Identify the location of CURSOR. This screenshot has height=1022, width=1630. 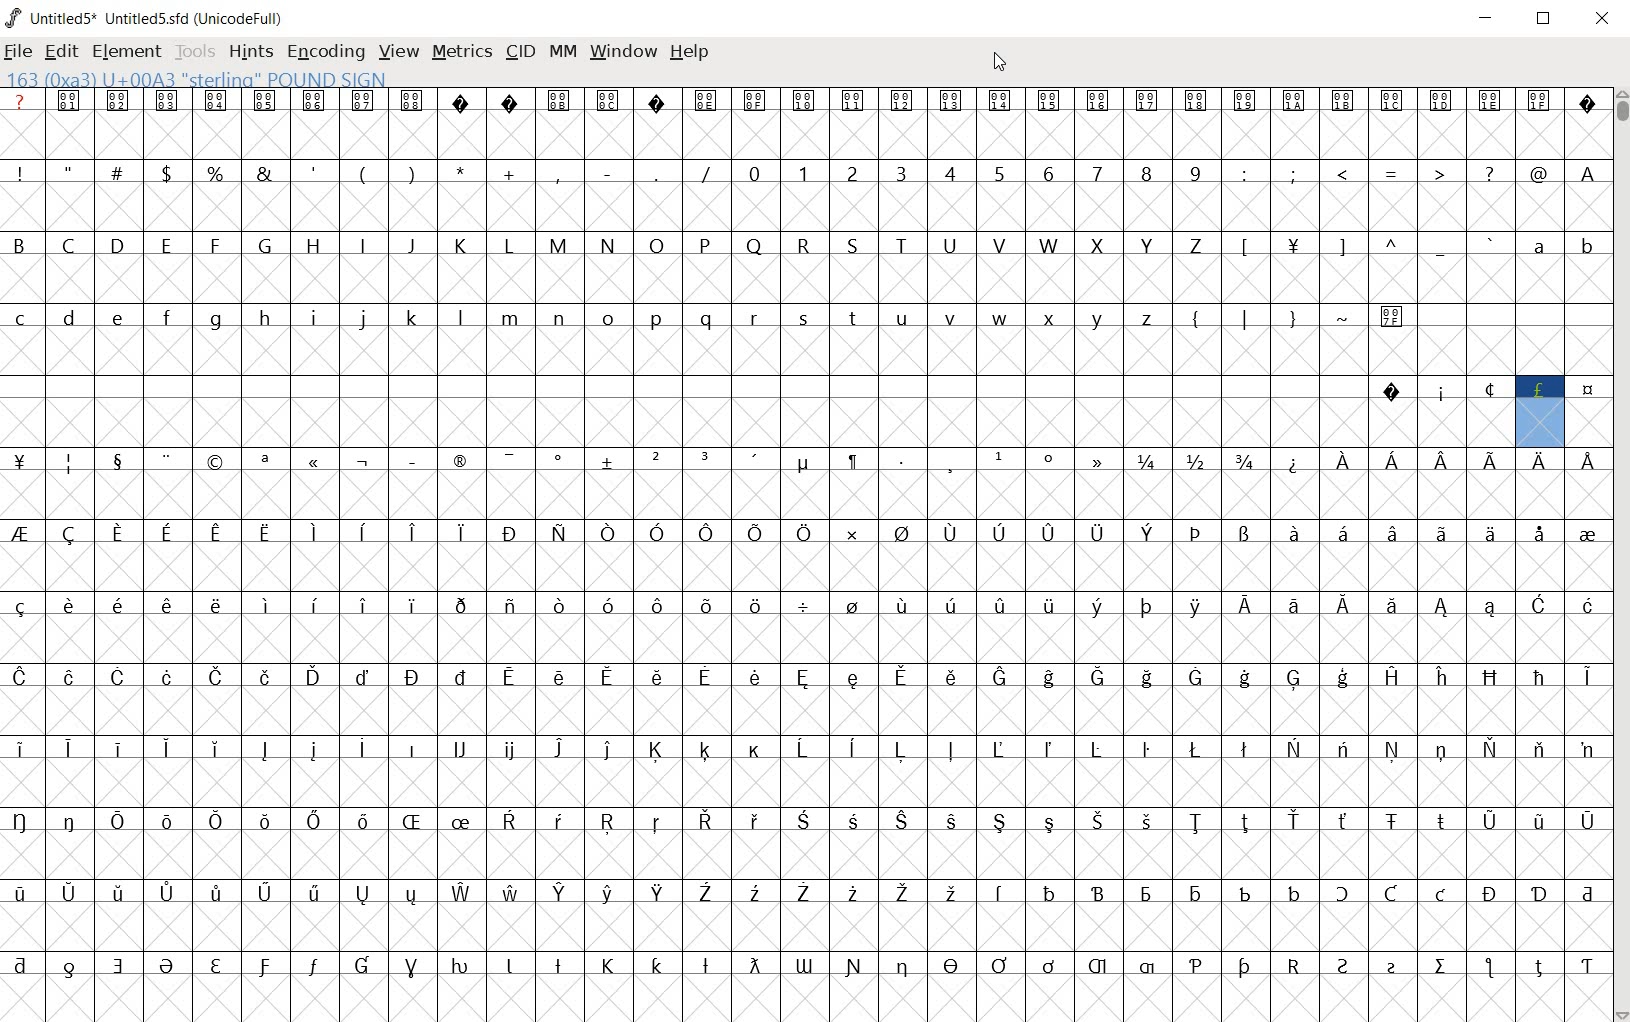
(1000, 64).